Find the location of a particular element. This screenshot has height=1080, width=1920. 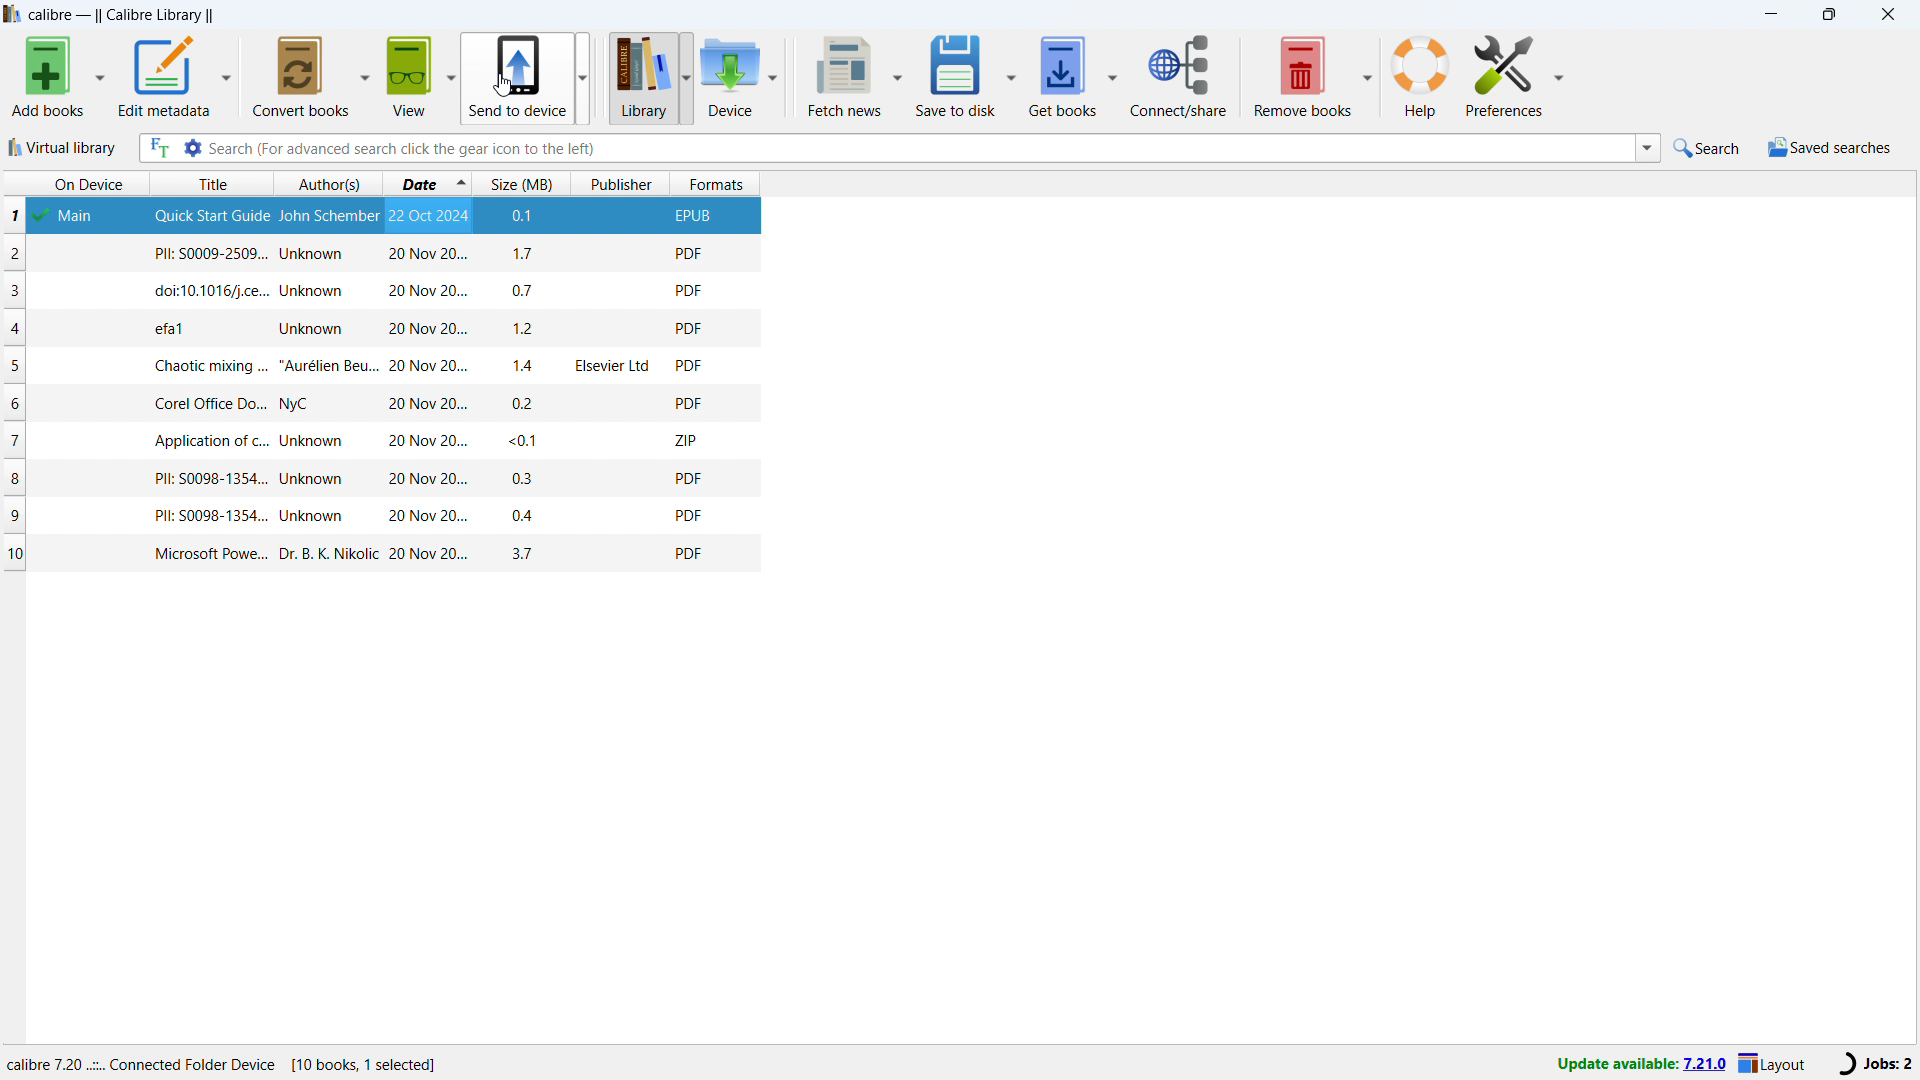

library  is located at coordinates (642, 76).